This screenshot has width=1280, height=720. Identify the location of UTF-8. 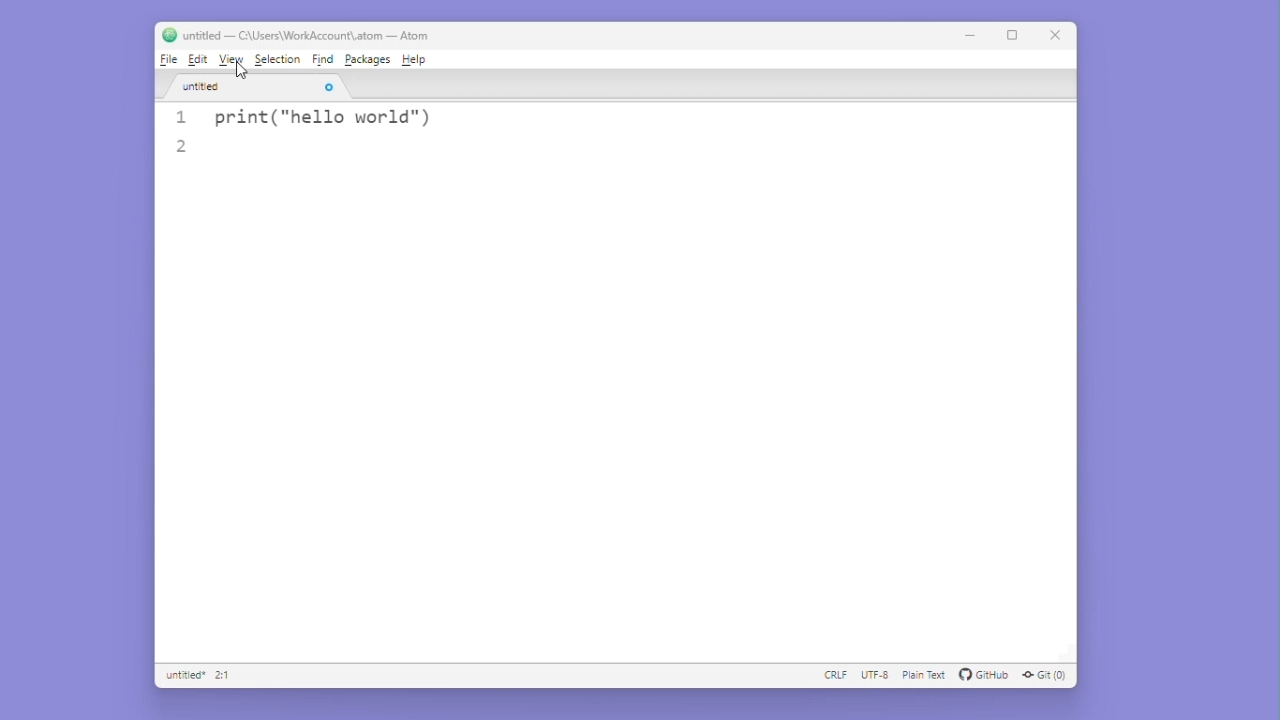
(872, 677).